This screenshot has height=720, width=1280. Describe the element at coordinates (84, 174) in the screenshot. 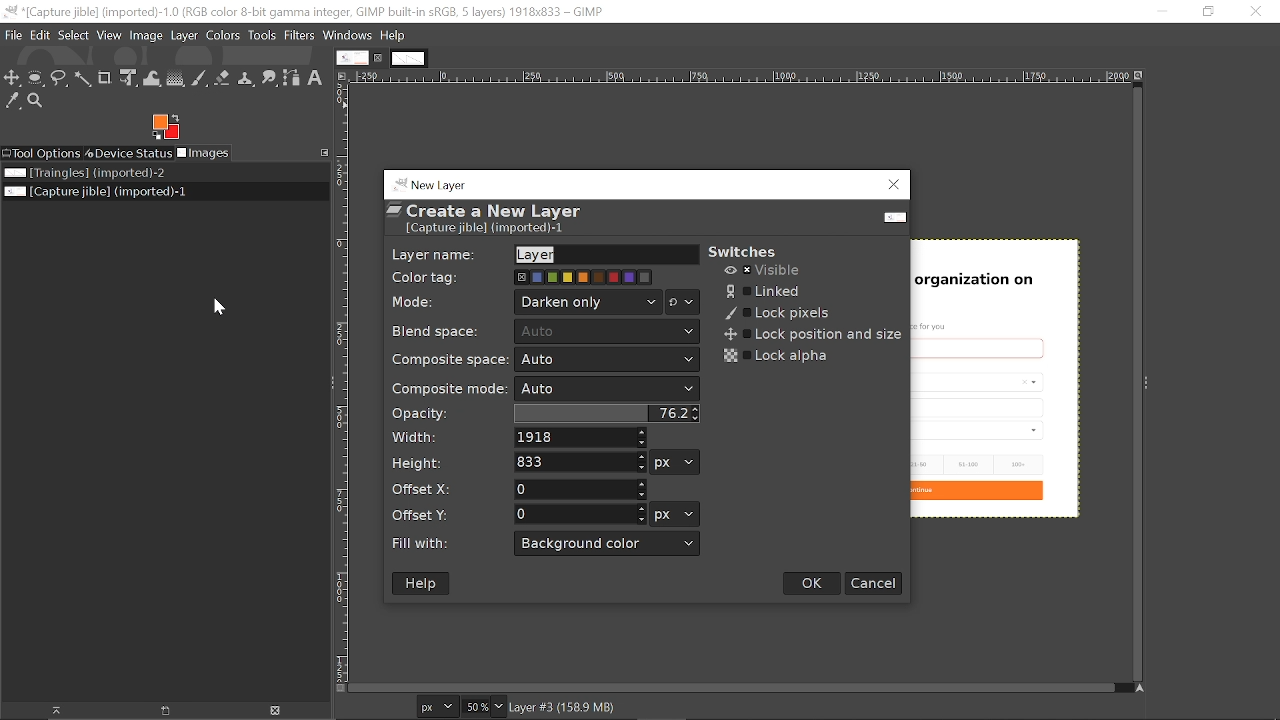

I see `Image file titled "Triangles"` at that location.